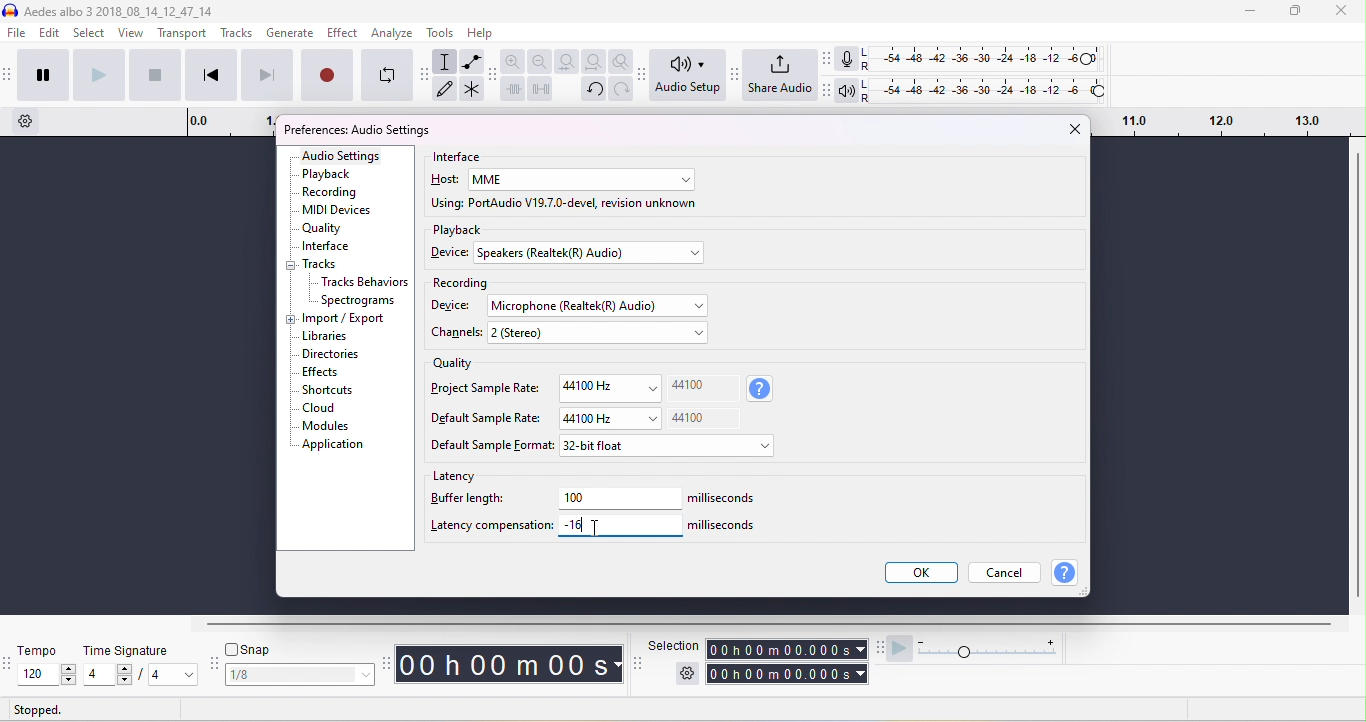 Image resolution: width=1366 pixels, height=722 pixels. Describe the element at coordinates (869, 98) in the screenshot. I see `R` at that location.